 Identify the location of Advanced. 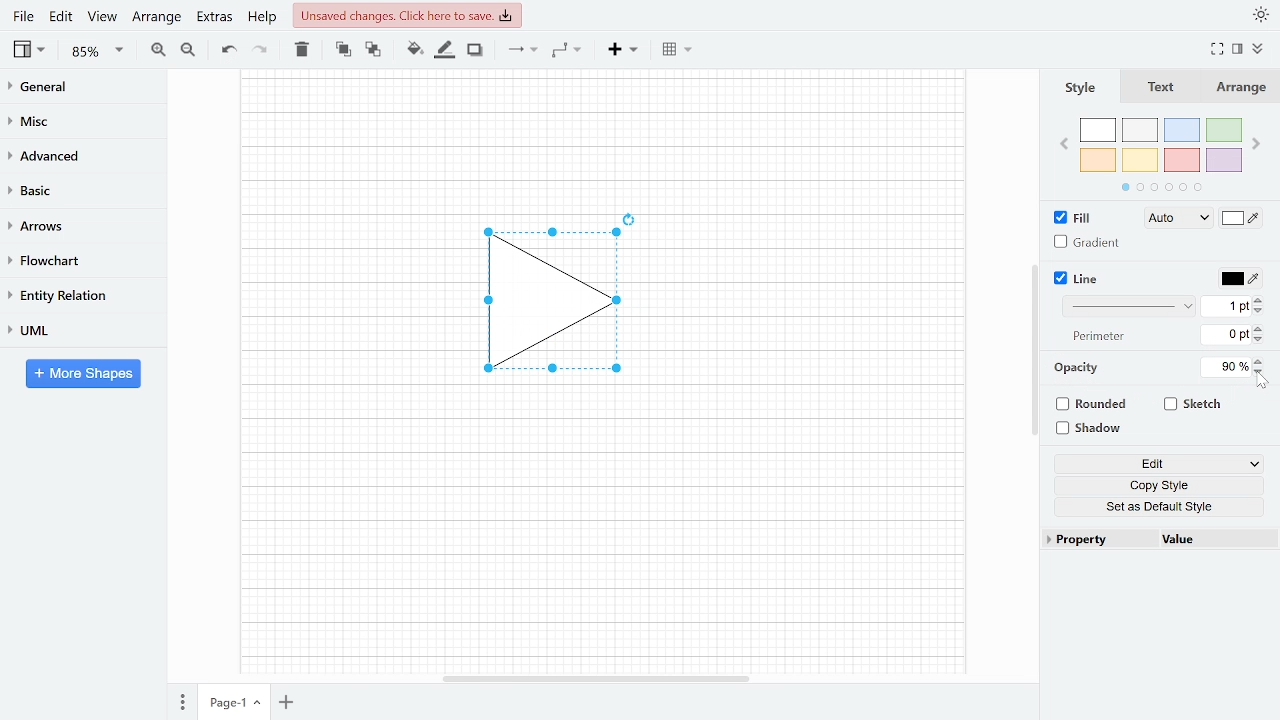
(77, 154).